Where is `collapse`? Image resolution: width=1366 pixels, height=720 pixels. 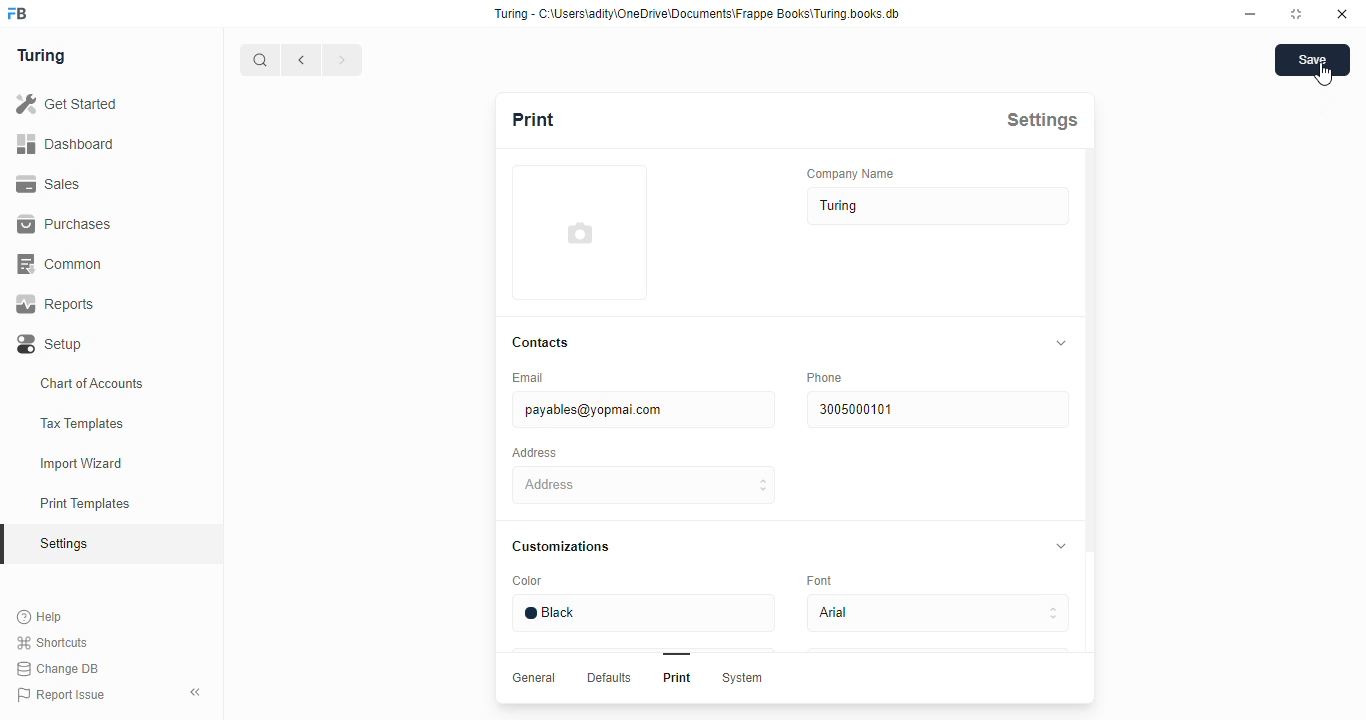 collapse is located at coordinates (1057, 546).